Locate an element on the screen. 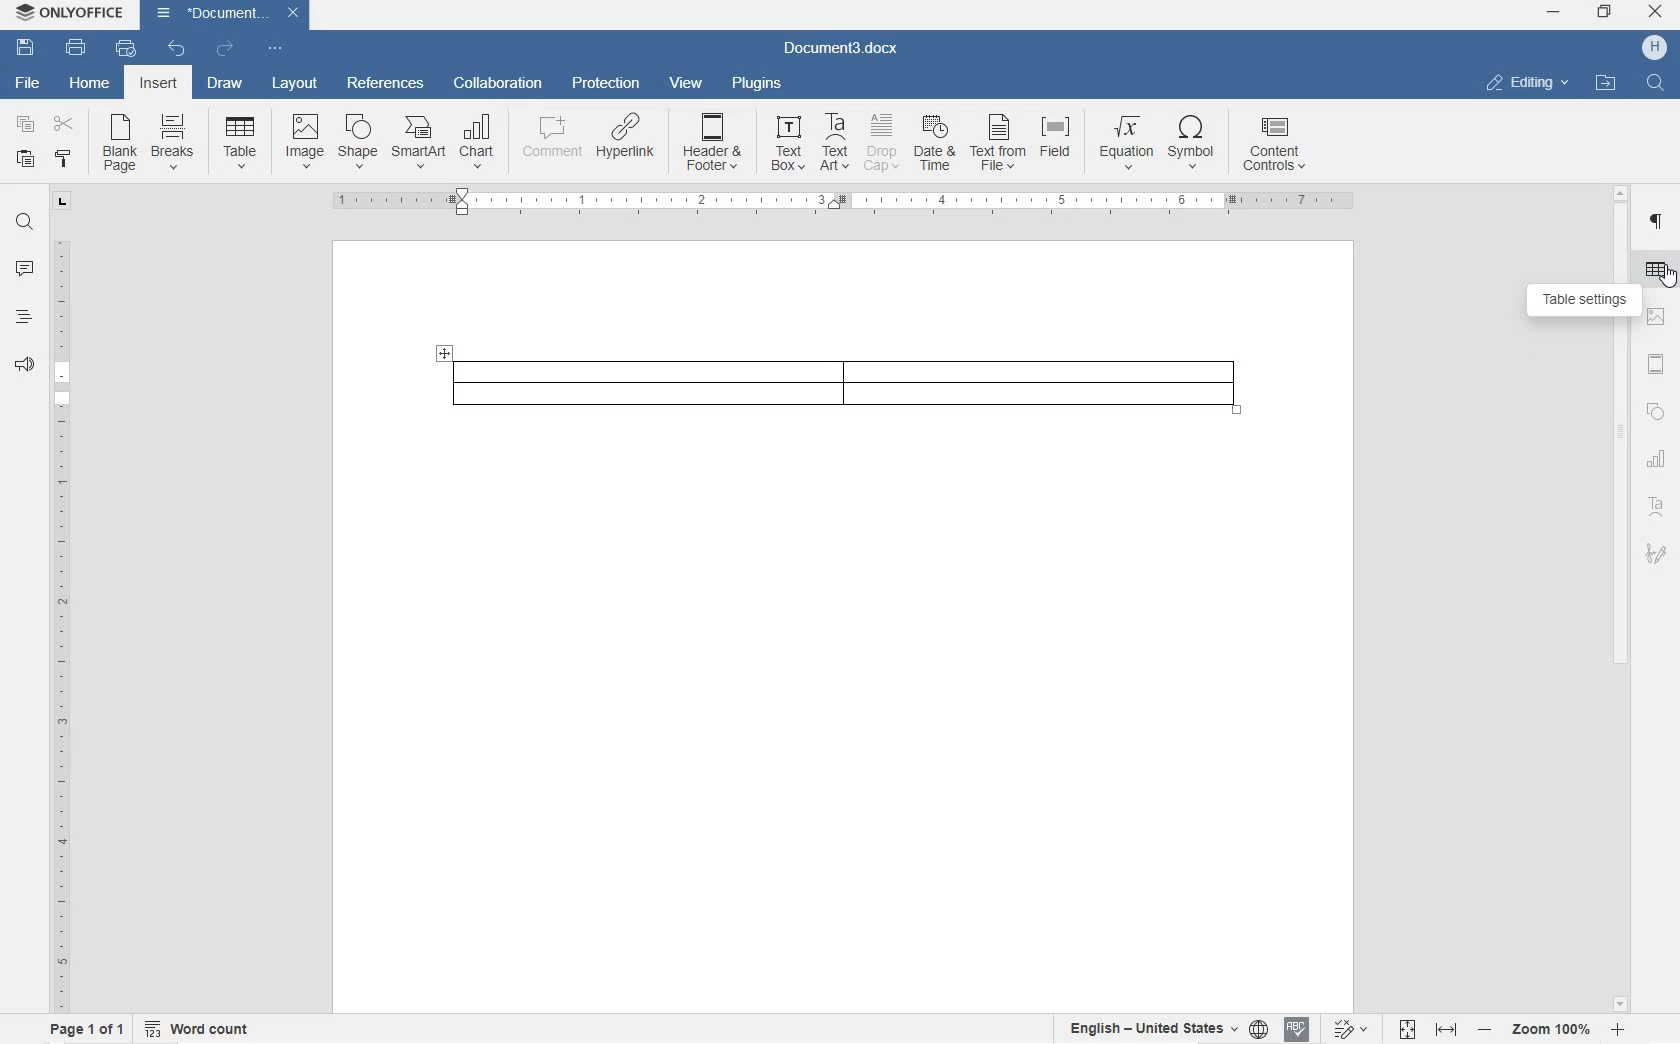  LAYOUT is located at coordinates (296, 85).